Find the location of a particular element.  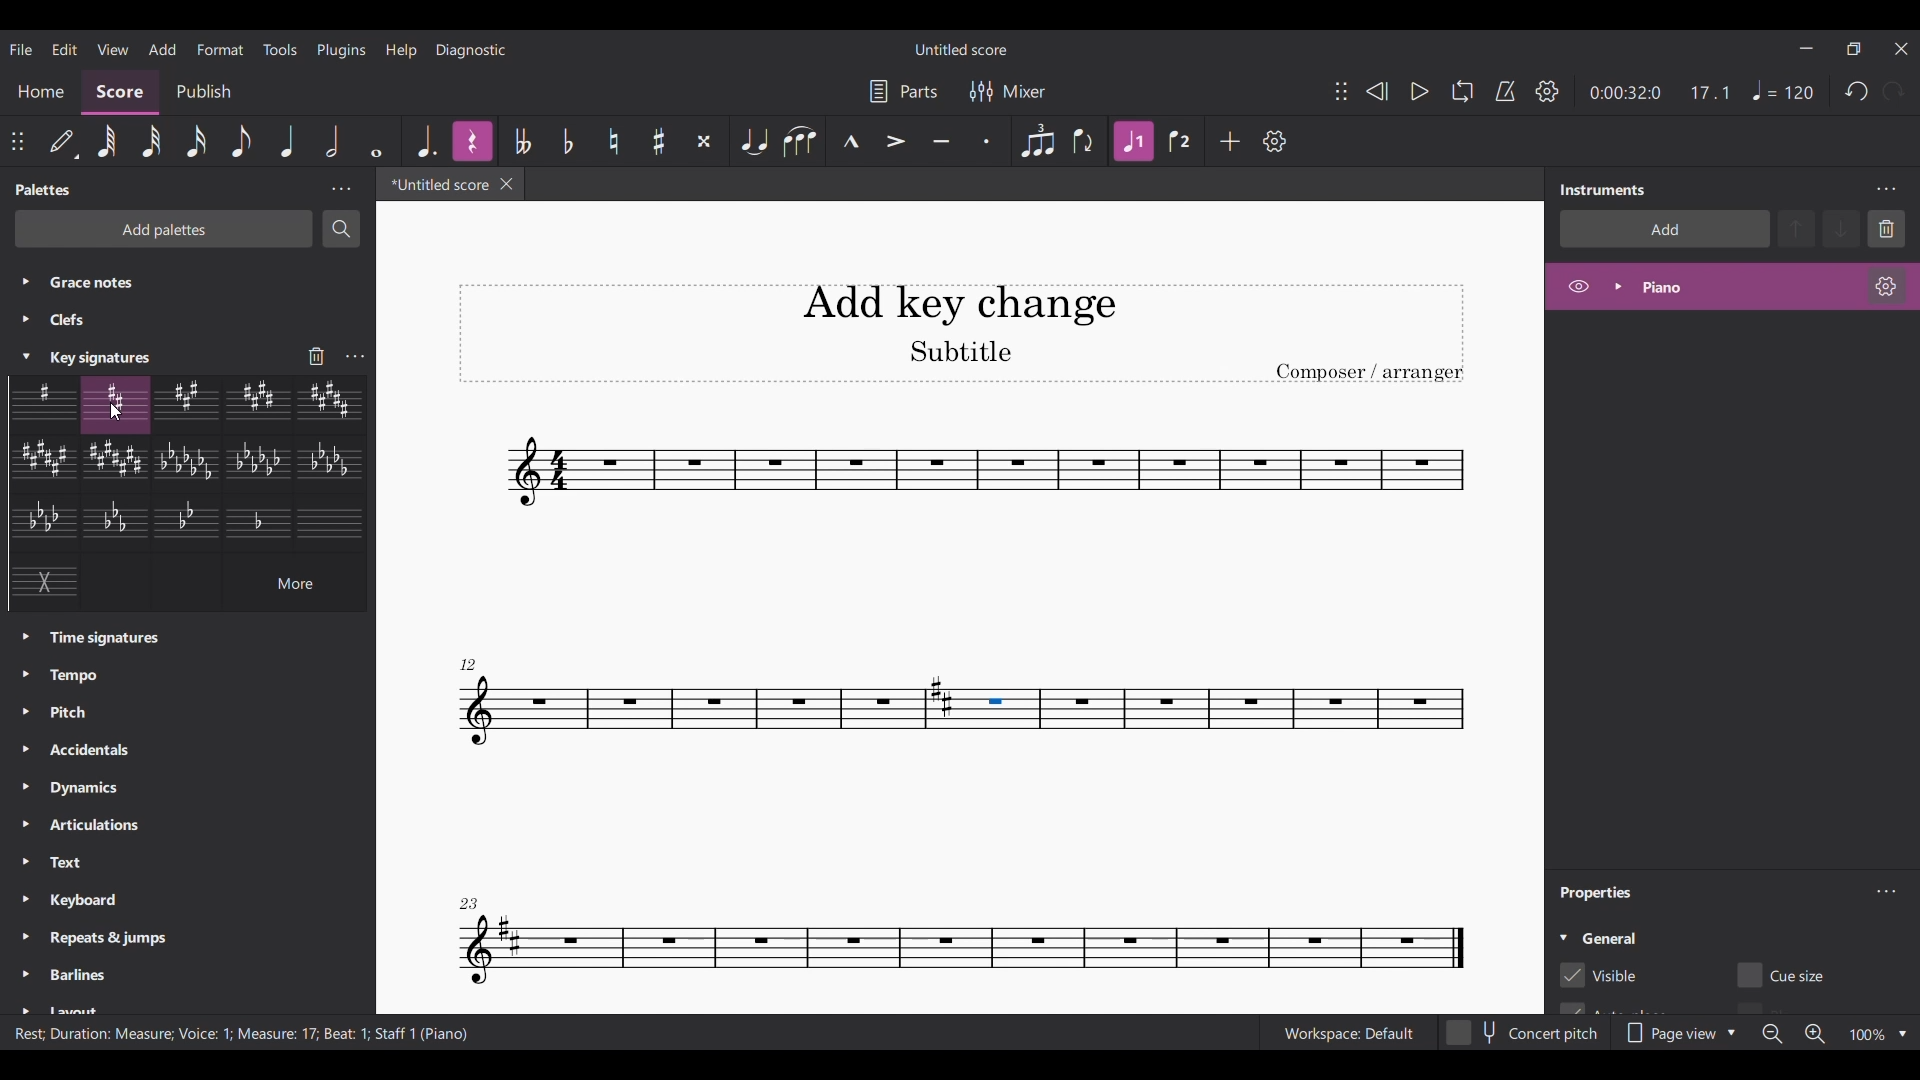

Publish section is located at coordinates (204, 92).